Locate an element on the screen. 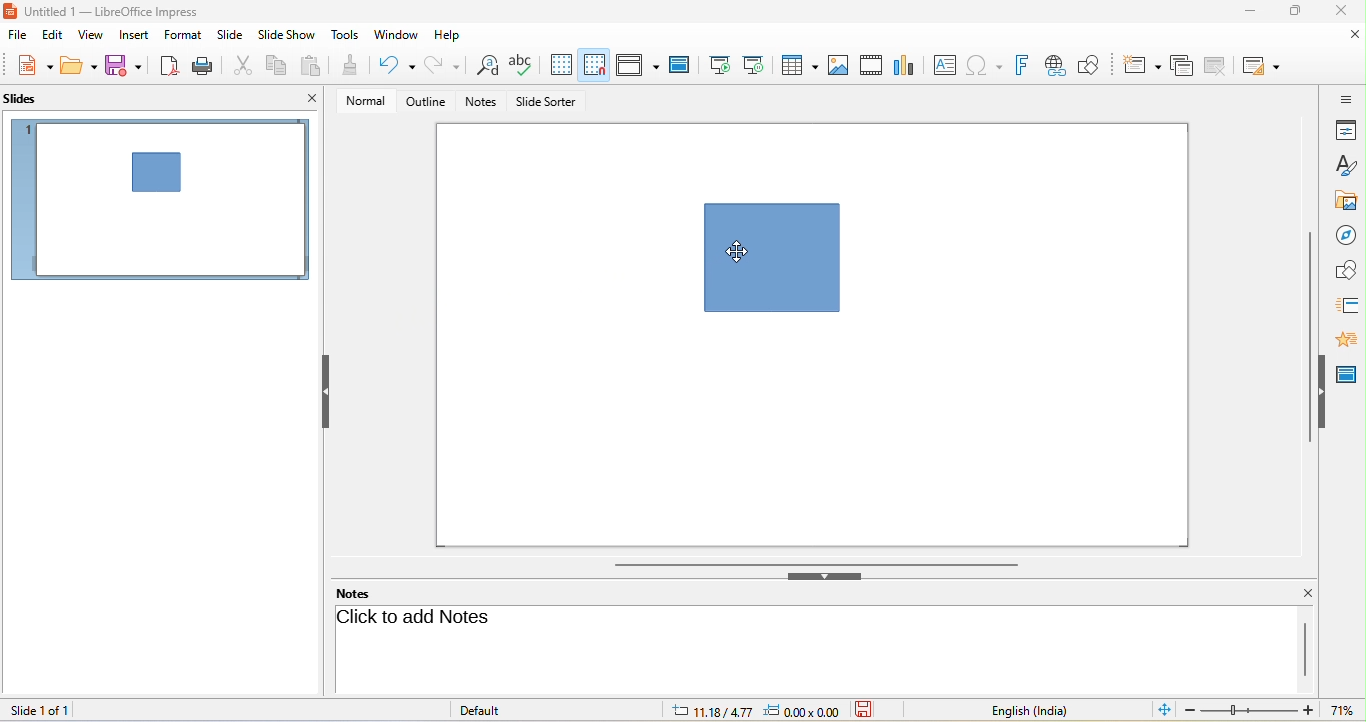 This screenshot has height=722, width=1366. hide is located at coordinates (326, 394).